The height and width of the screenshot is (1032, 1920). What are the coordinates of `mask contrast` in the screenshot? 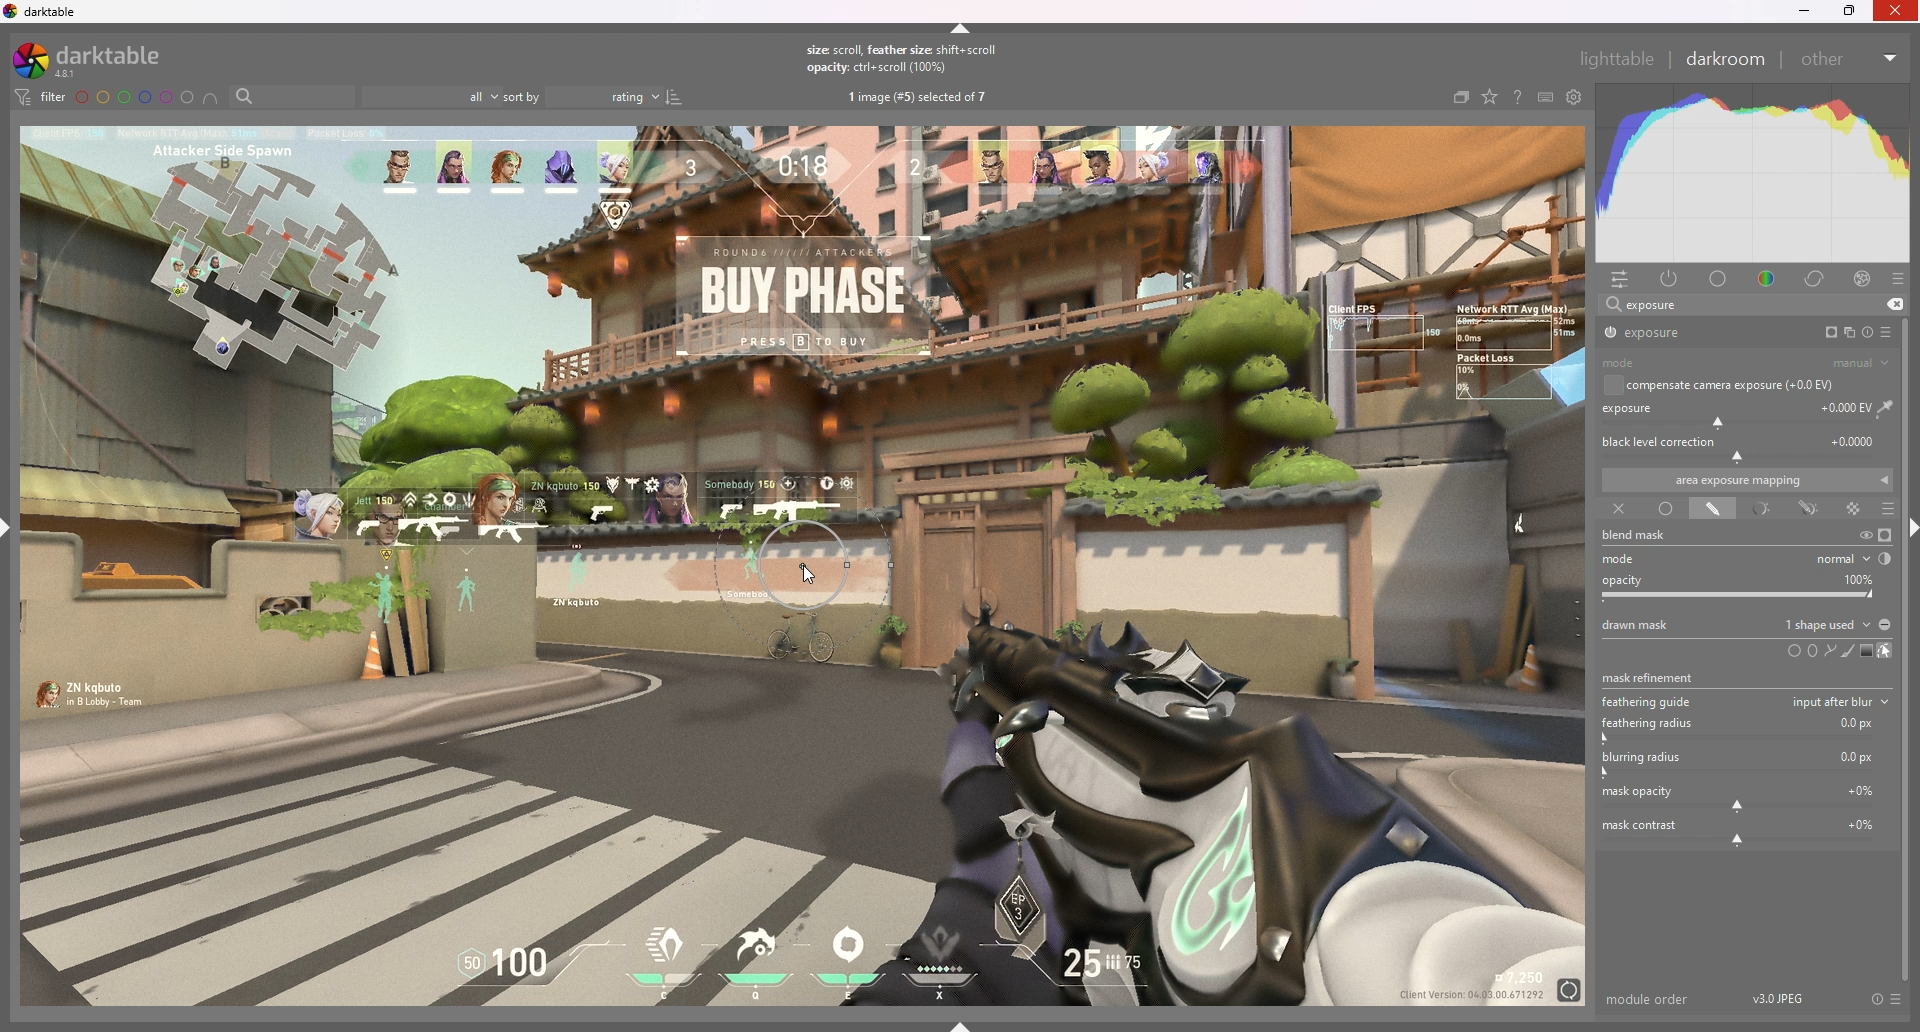 It's located at (1743, 831).